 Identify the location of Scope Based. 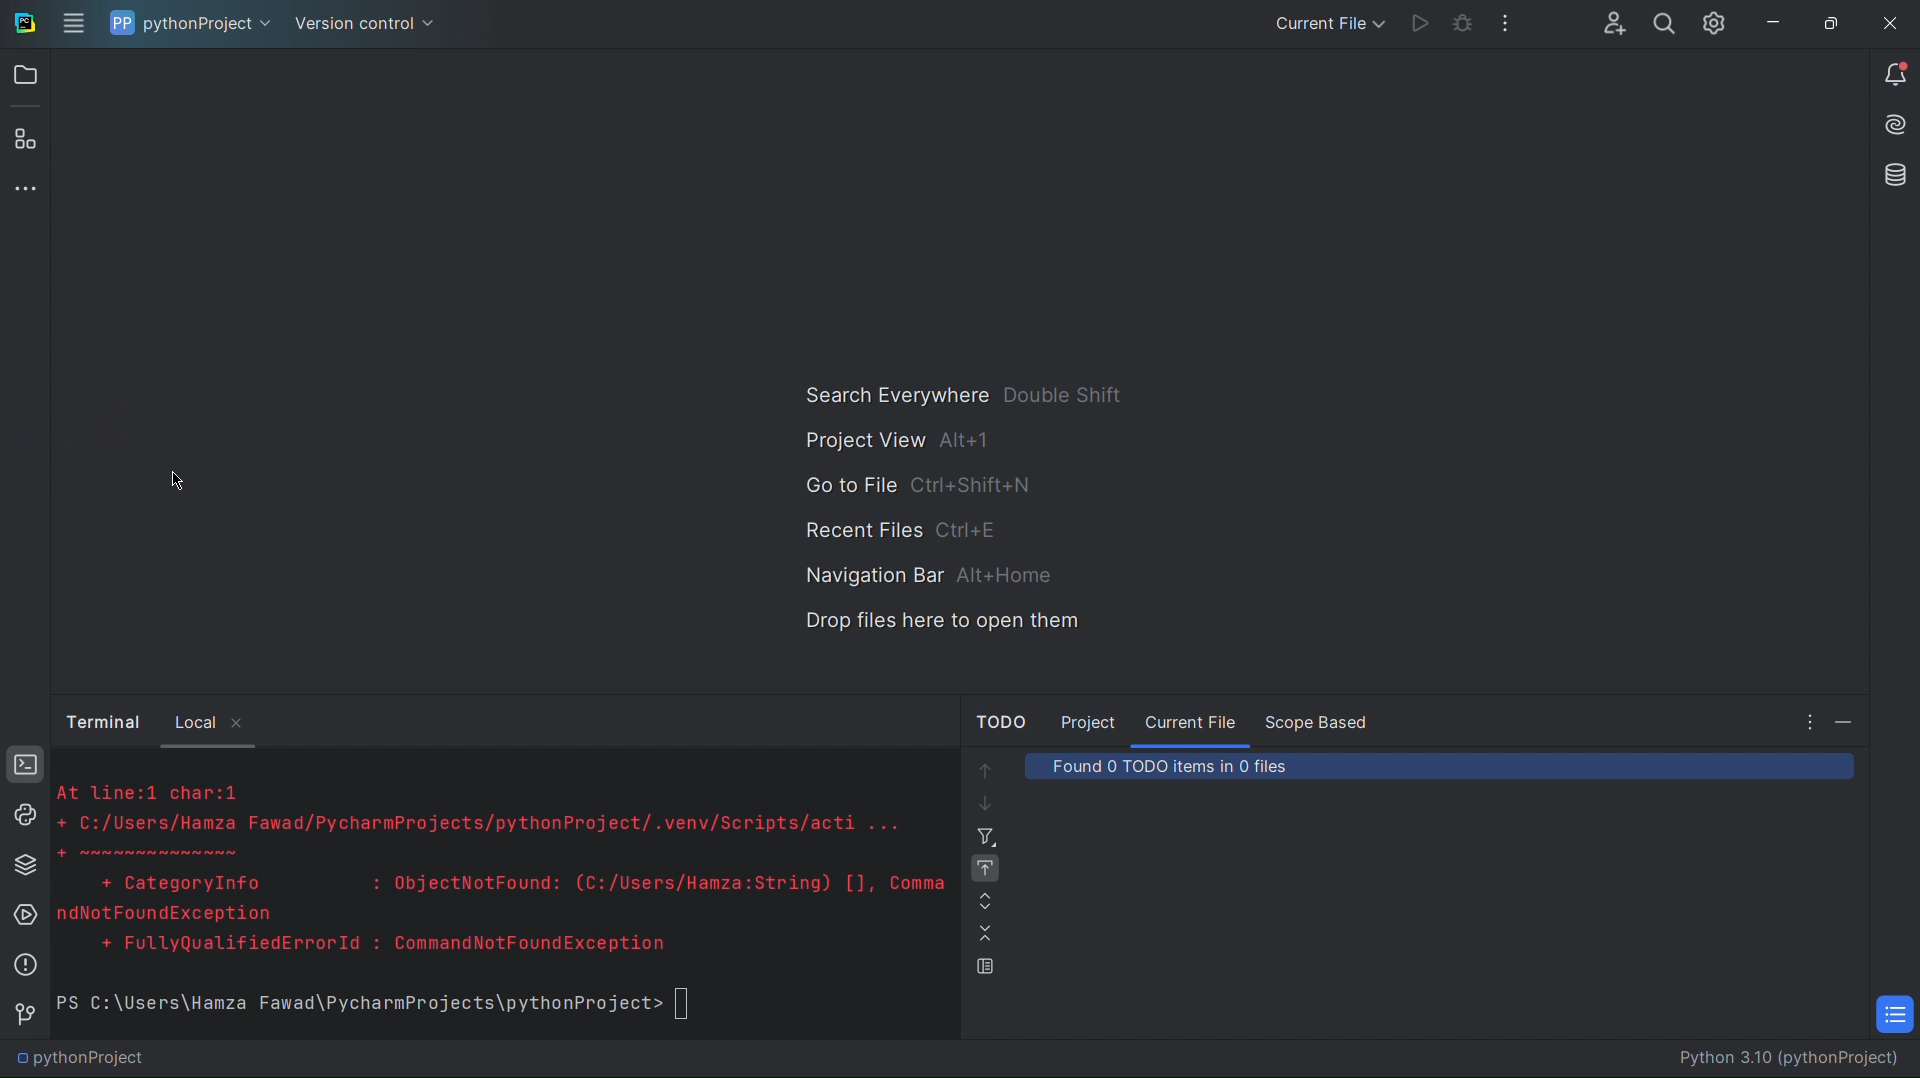
(1321, 718).